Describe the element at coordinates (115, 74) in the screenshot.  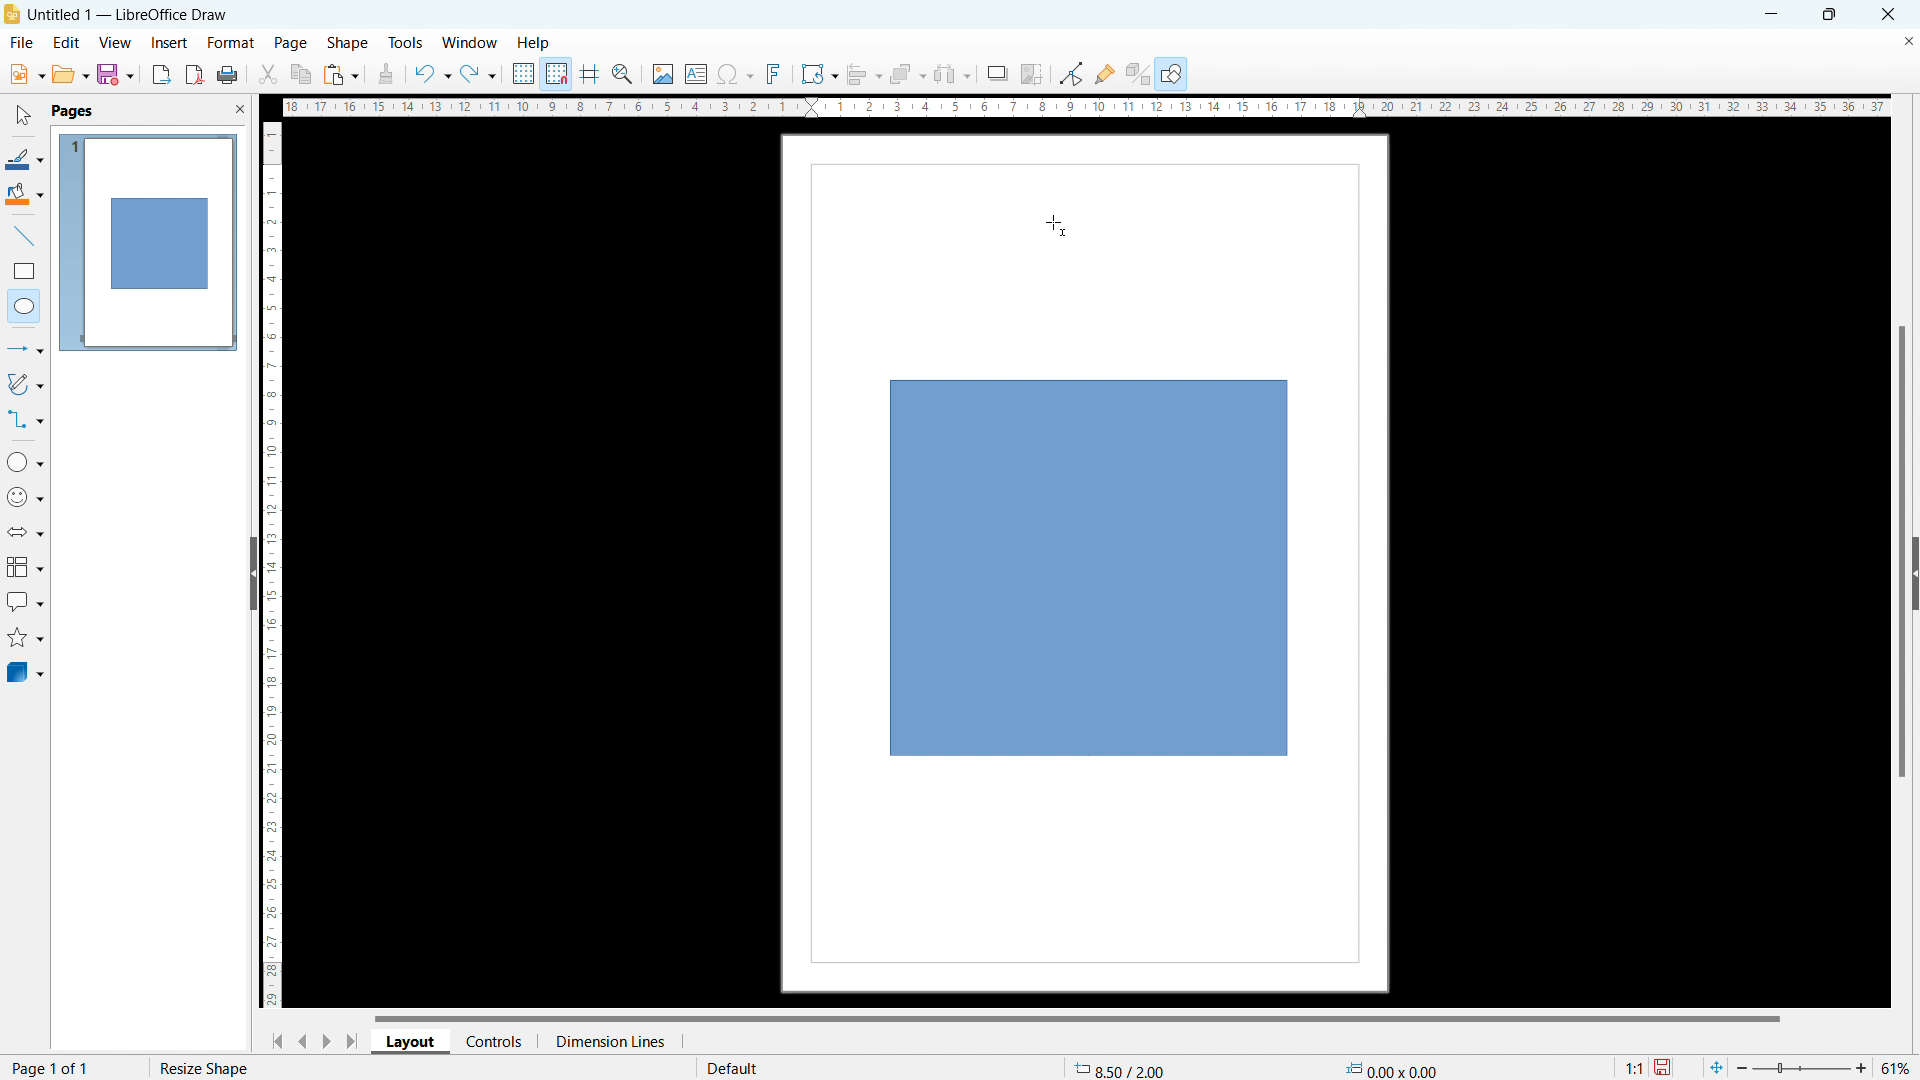
I see `save` at that location.